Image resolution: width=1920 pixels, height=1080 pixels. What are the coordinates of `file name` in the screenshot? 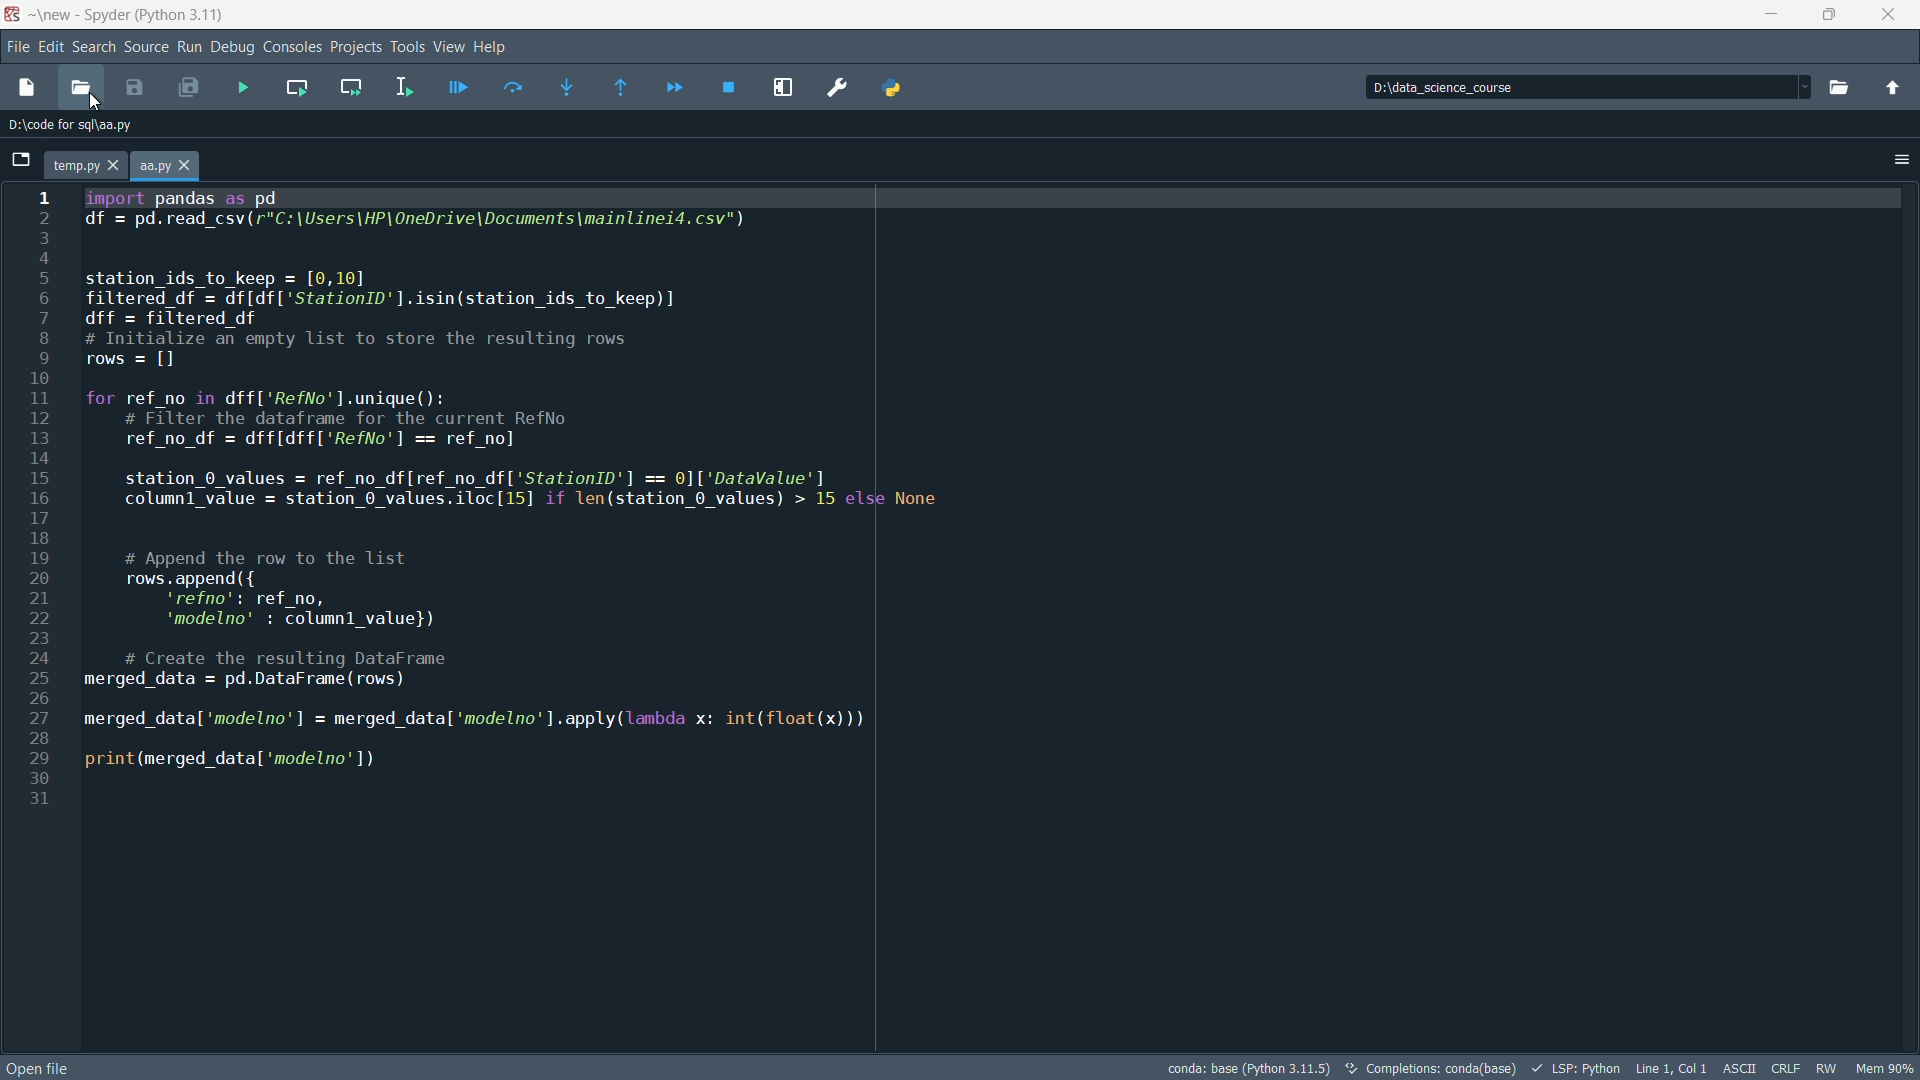 It's located at (71, 165).